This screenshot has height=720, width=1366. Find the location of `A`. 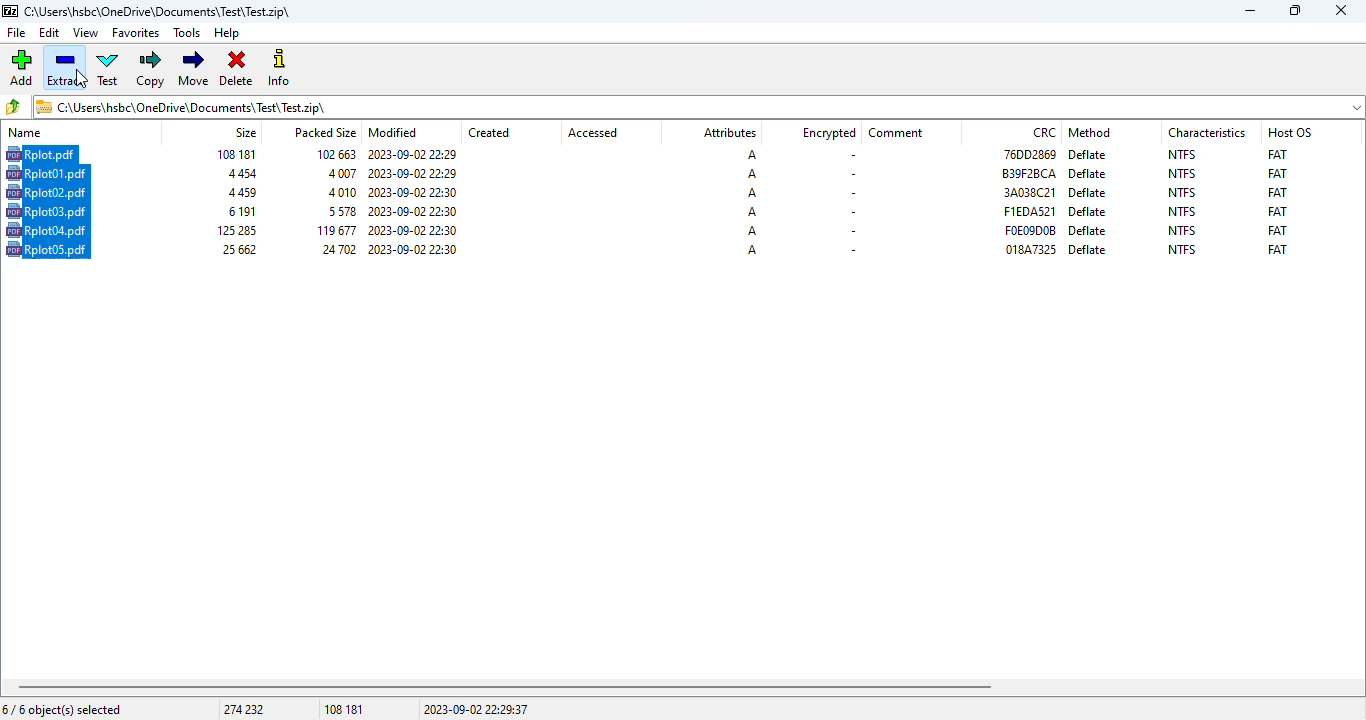

A is located at coordinates (752, 249).